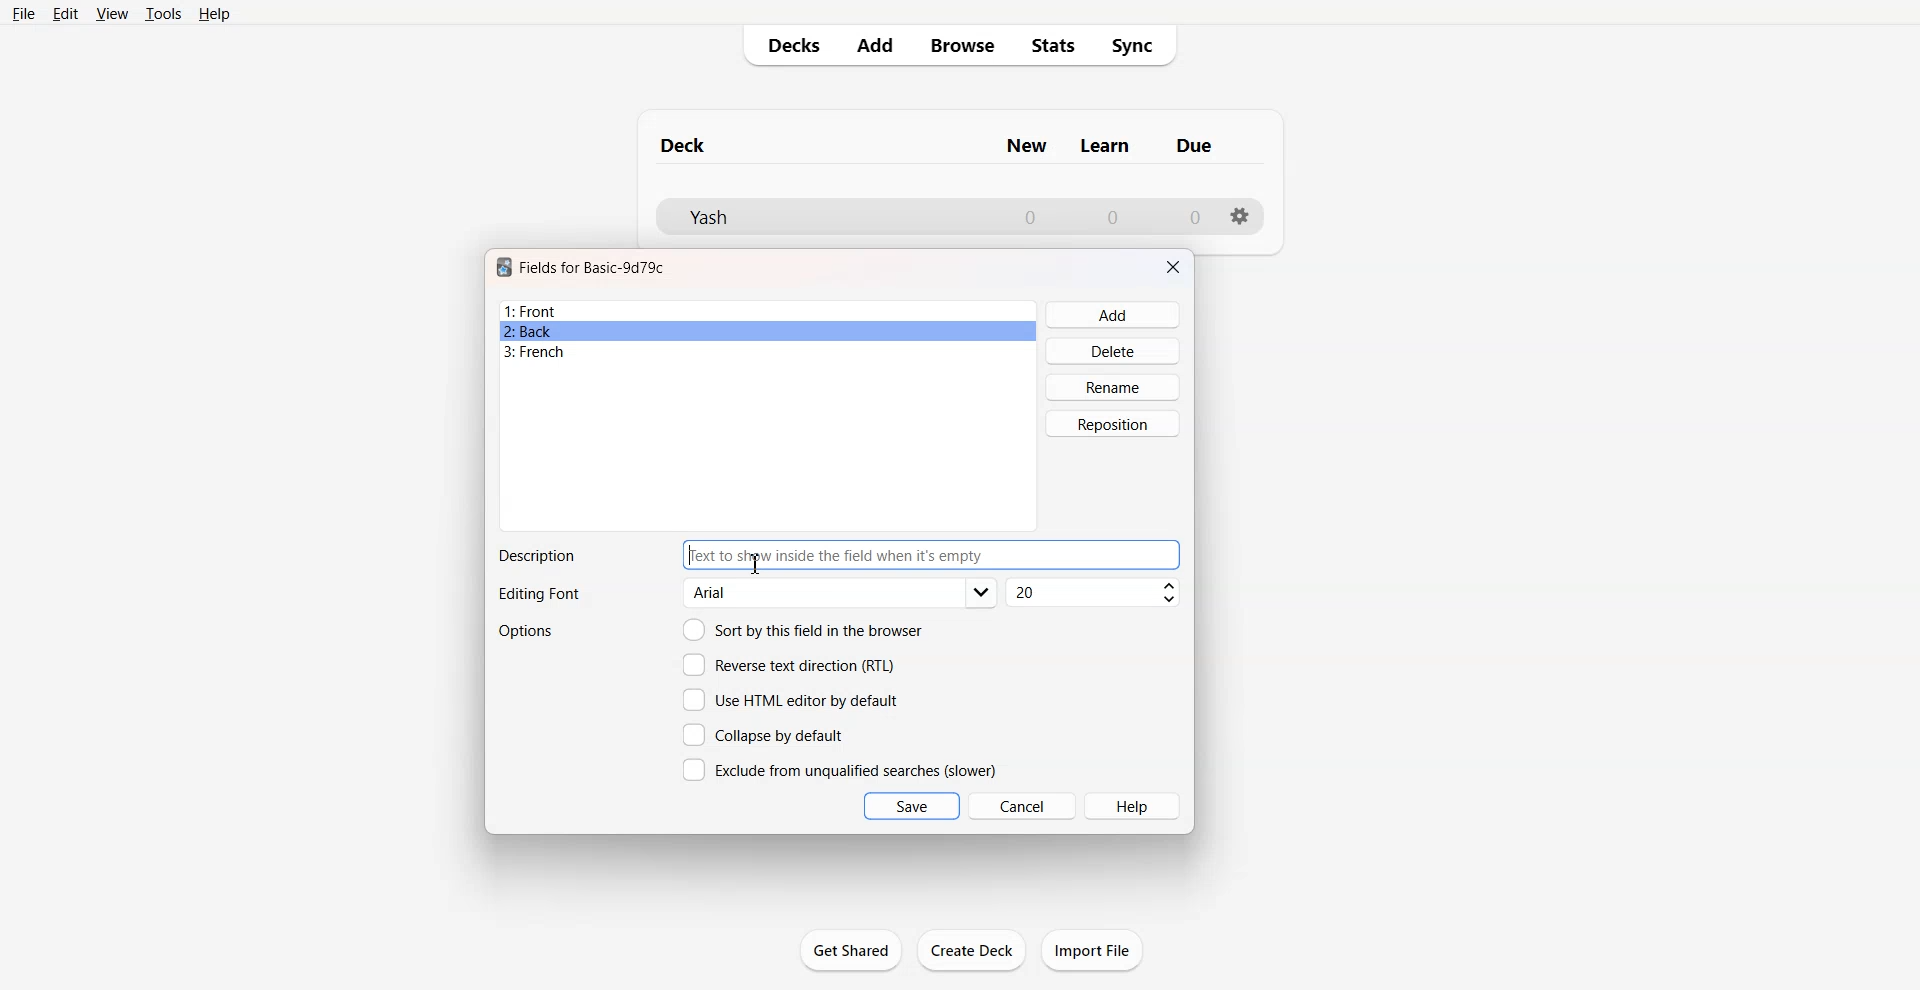 Image resolution: width=1920 pixels, height=990 pixels. I want to click on Reposition, so click(1113, 424).